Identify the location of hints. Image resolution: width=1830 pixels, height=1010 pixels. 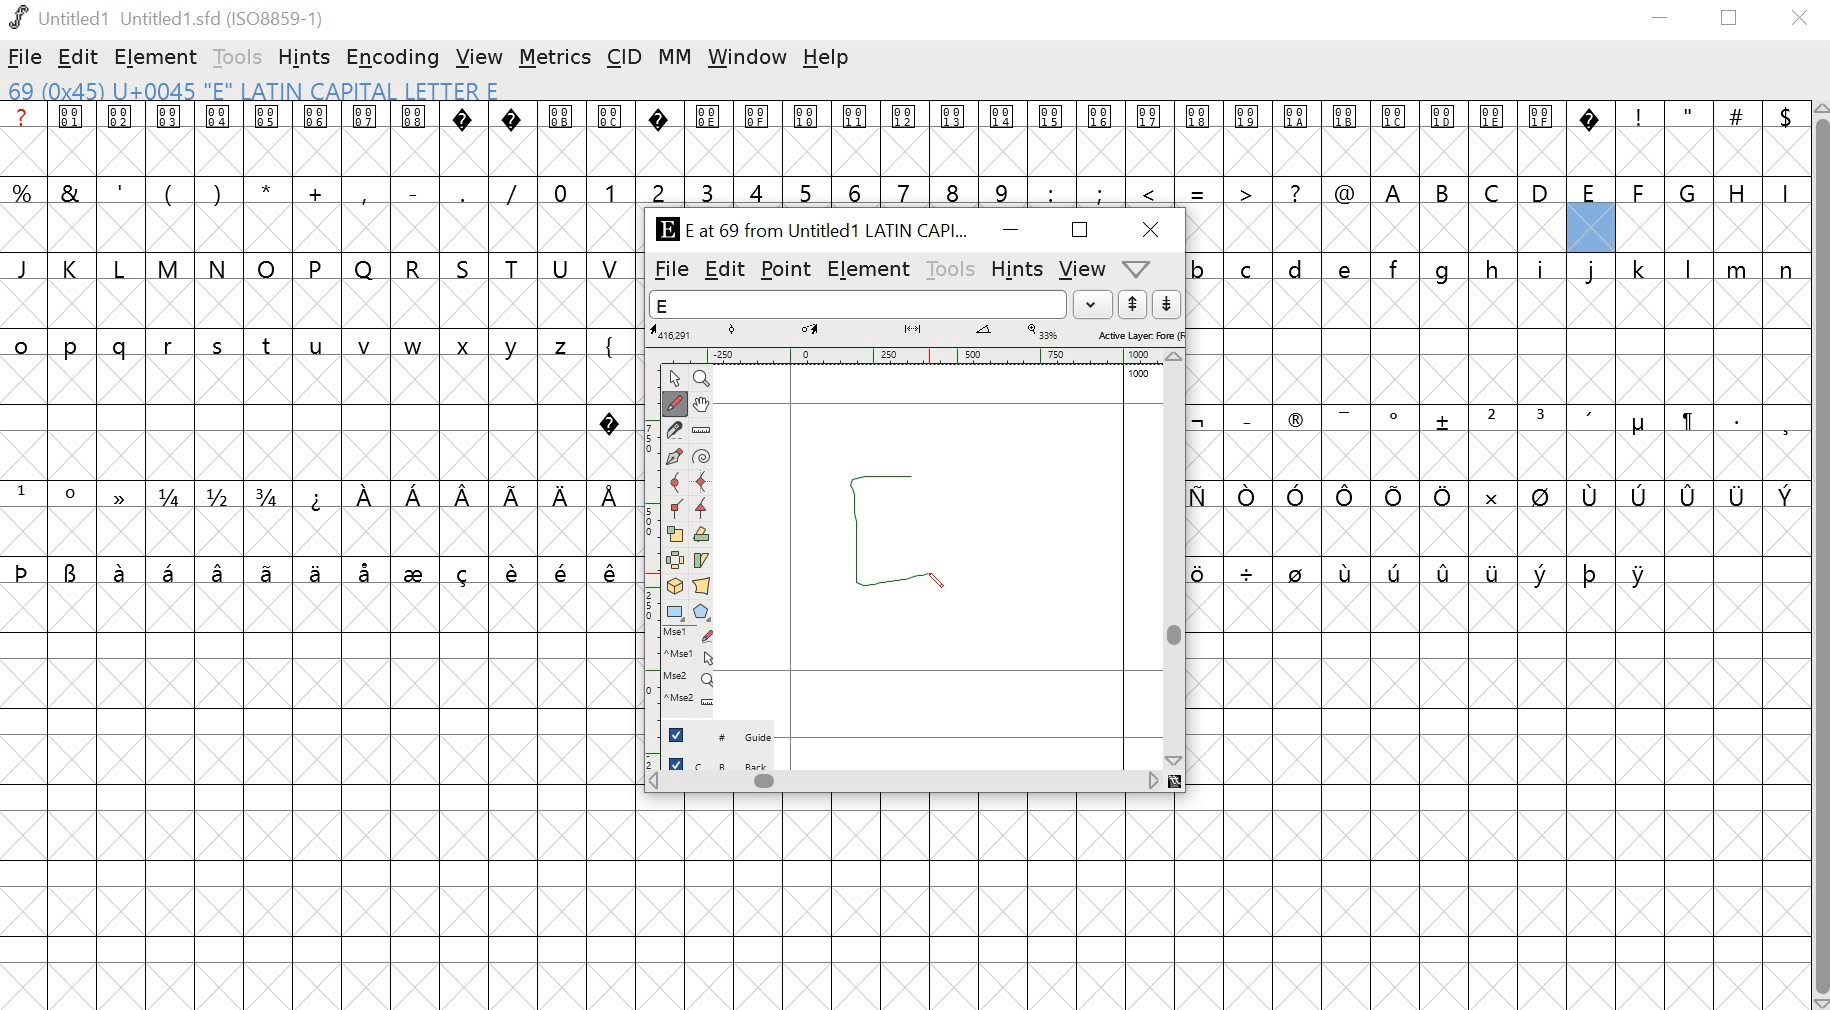
(305, 58).